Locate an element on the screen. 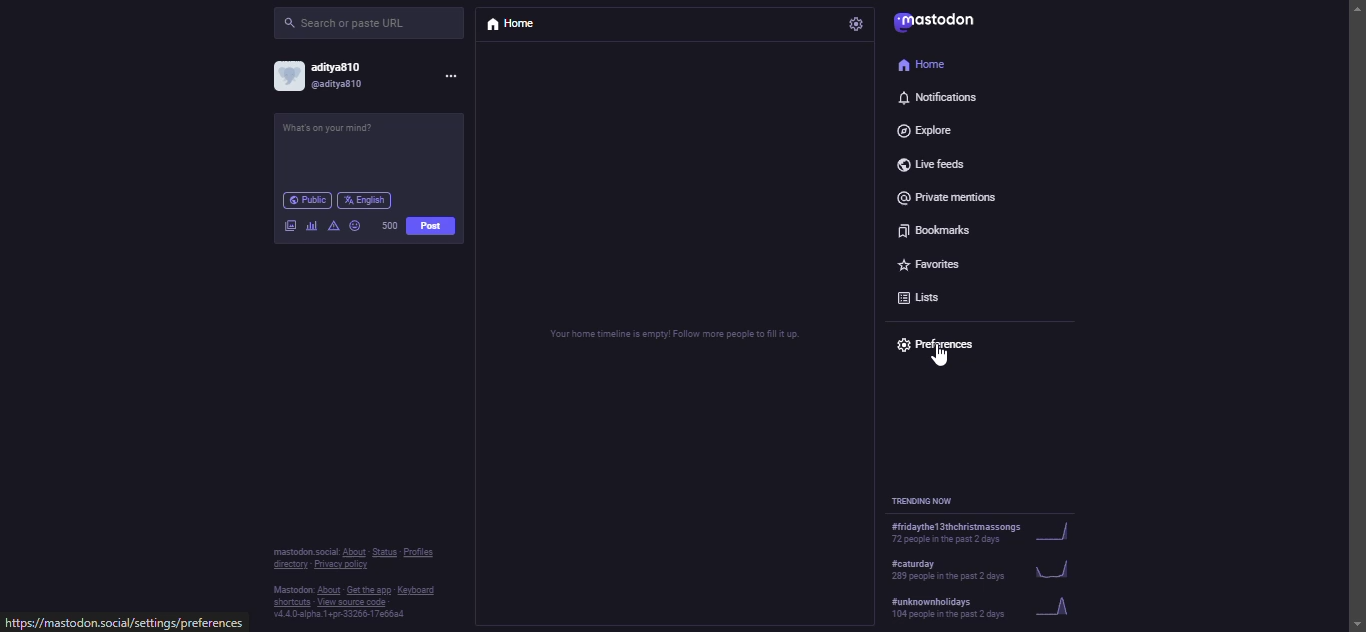 Image resolution: width=1366 pixels, height=632 pixels. more is located at coordinates (455, 77).